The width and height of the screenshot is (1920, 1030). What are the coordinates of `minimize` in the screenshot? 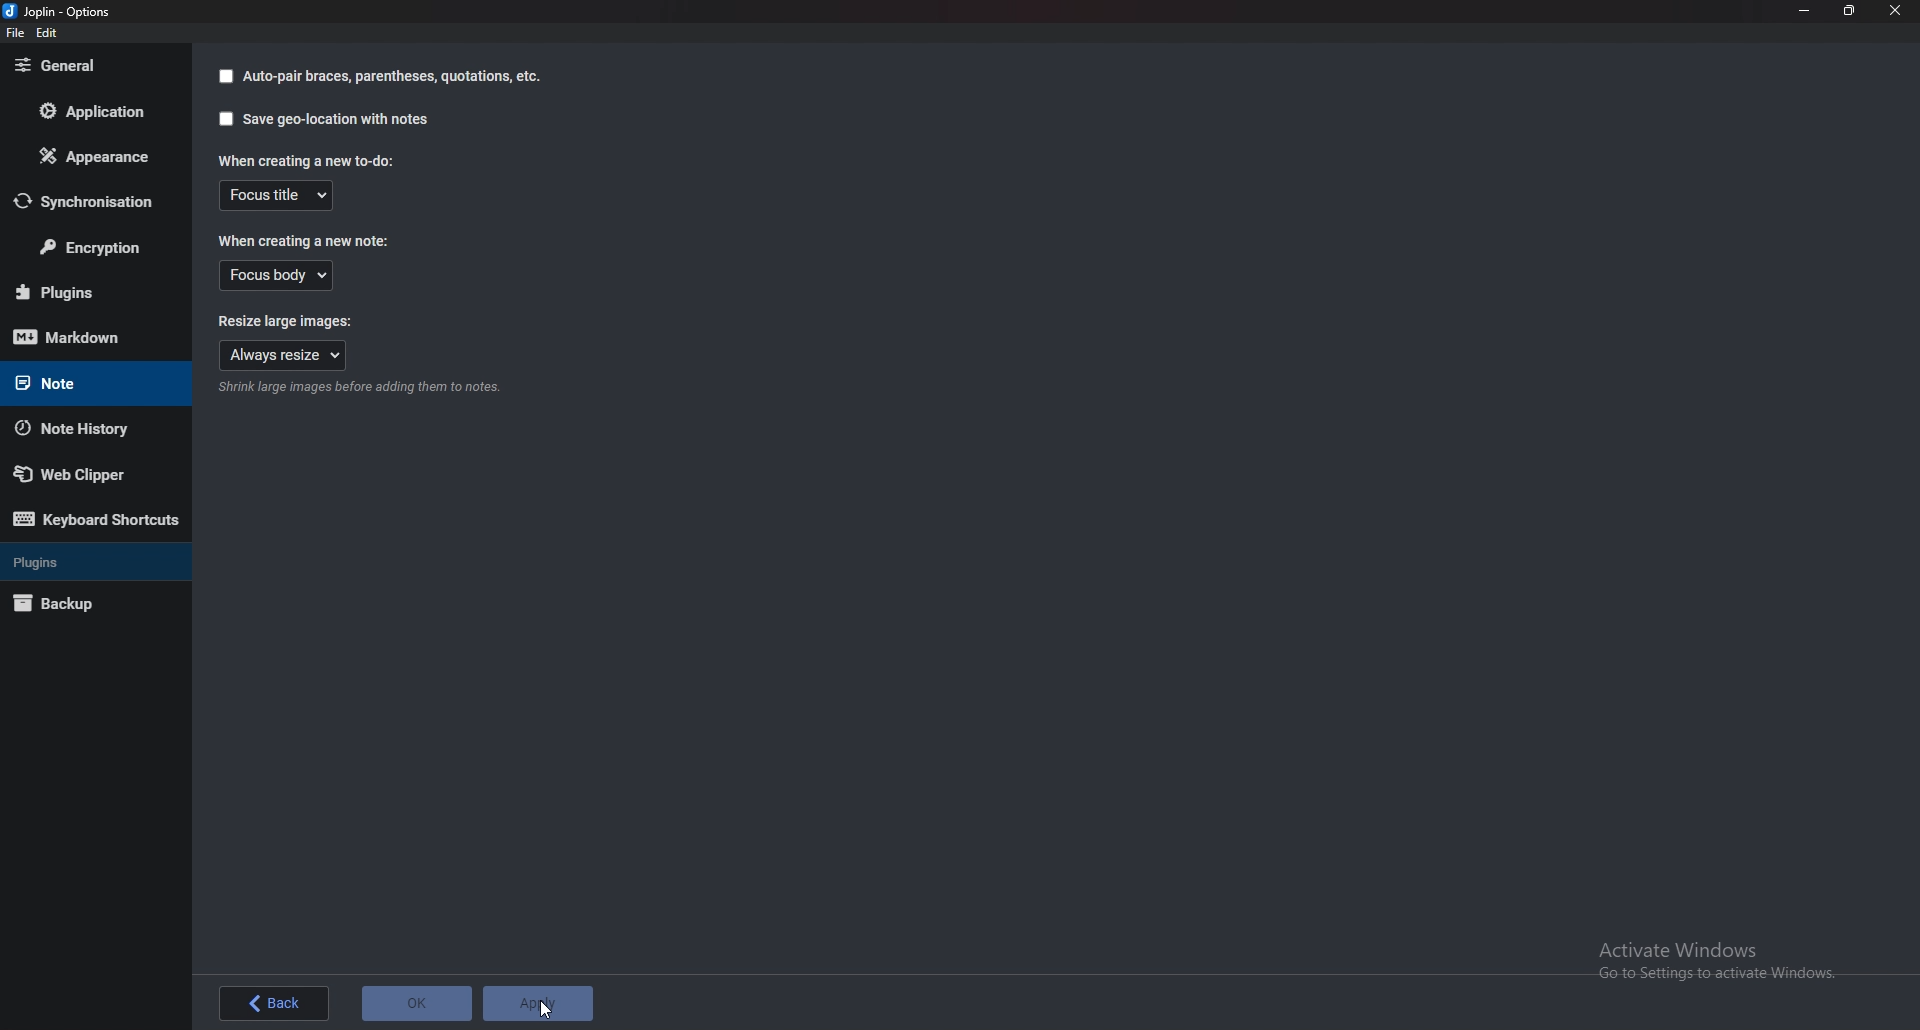 It's located at (1806, 10).